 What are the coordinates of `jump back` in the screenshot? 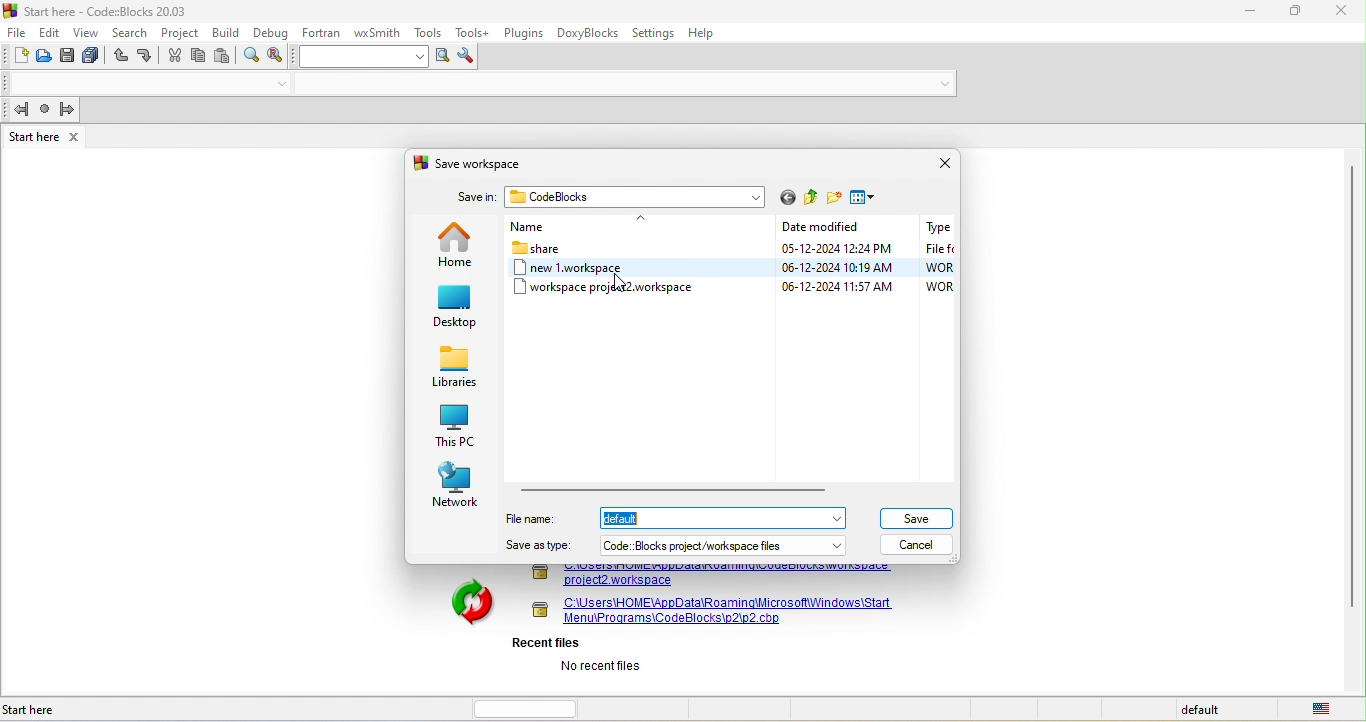 It's located at (18, 110).